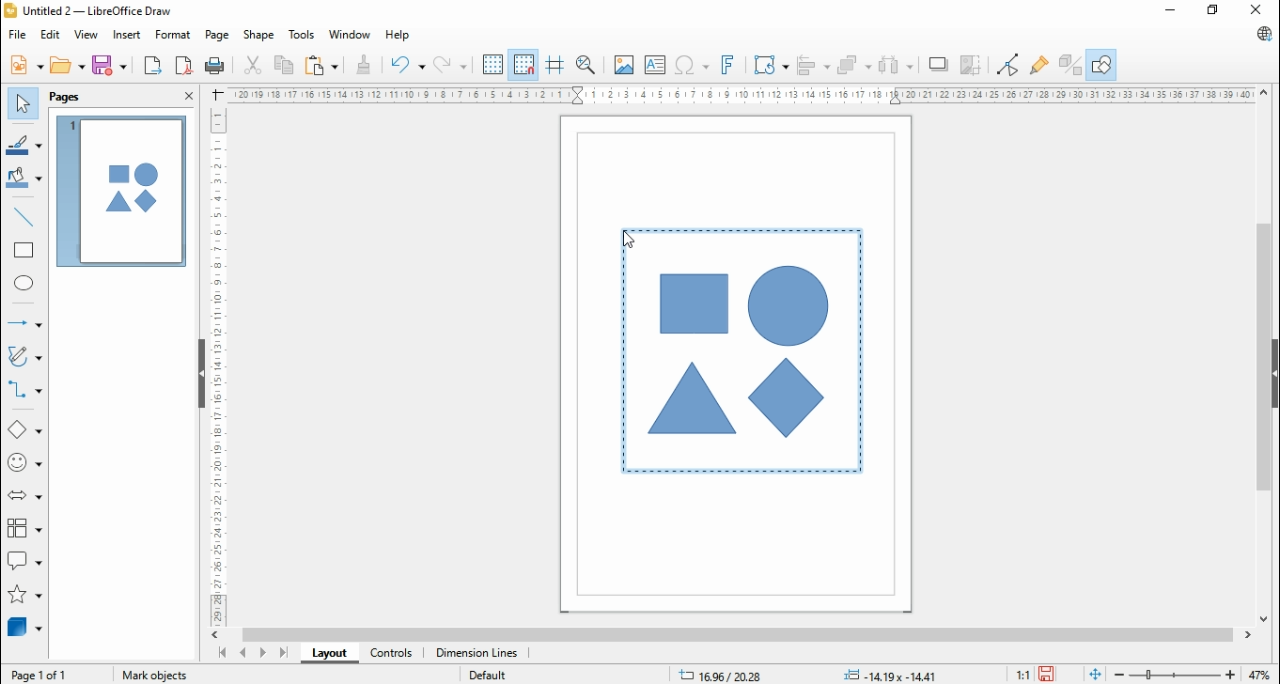 Image resolution: width=1280 pixels, height=684 pixels. Describe the element at coordinates (936, 64) in the screenshot. I see `shadow` at that location.